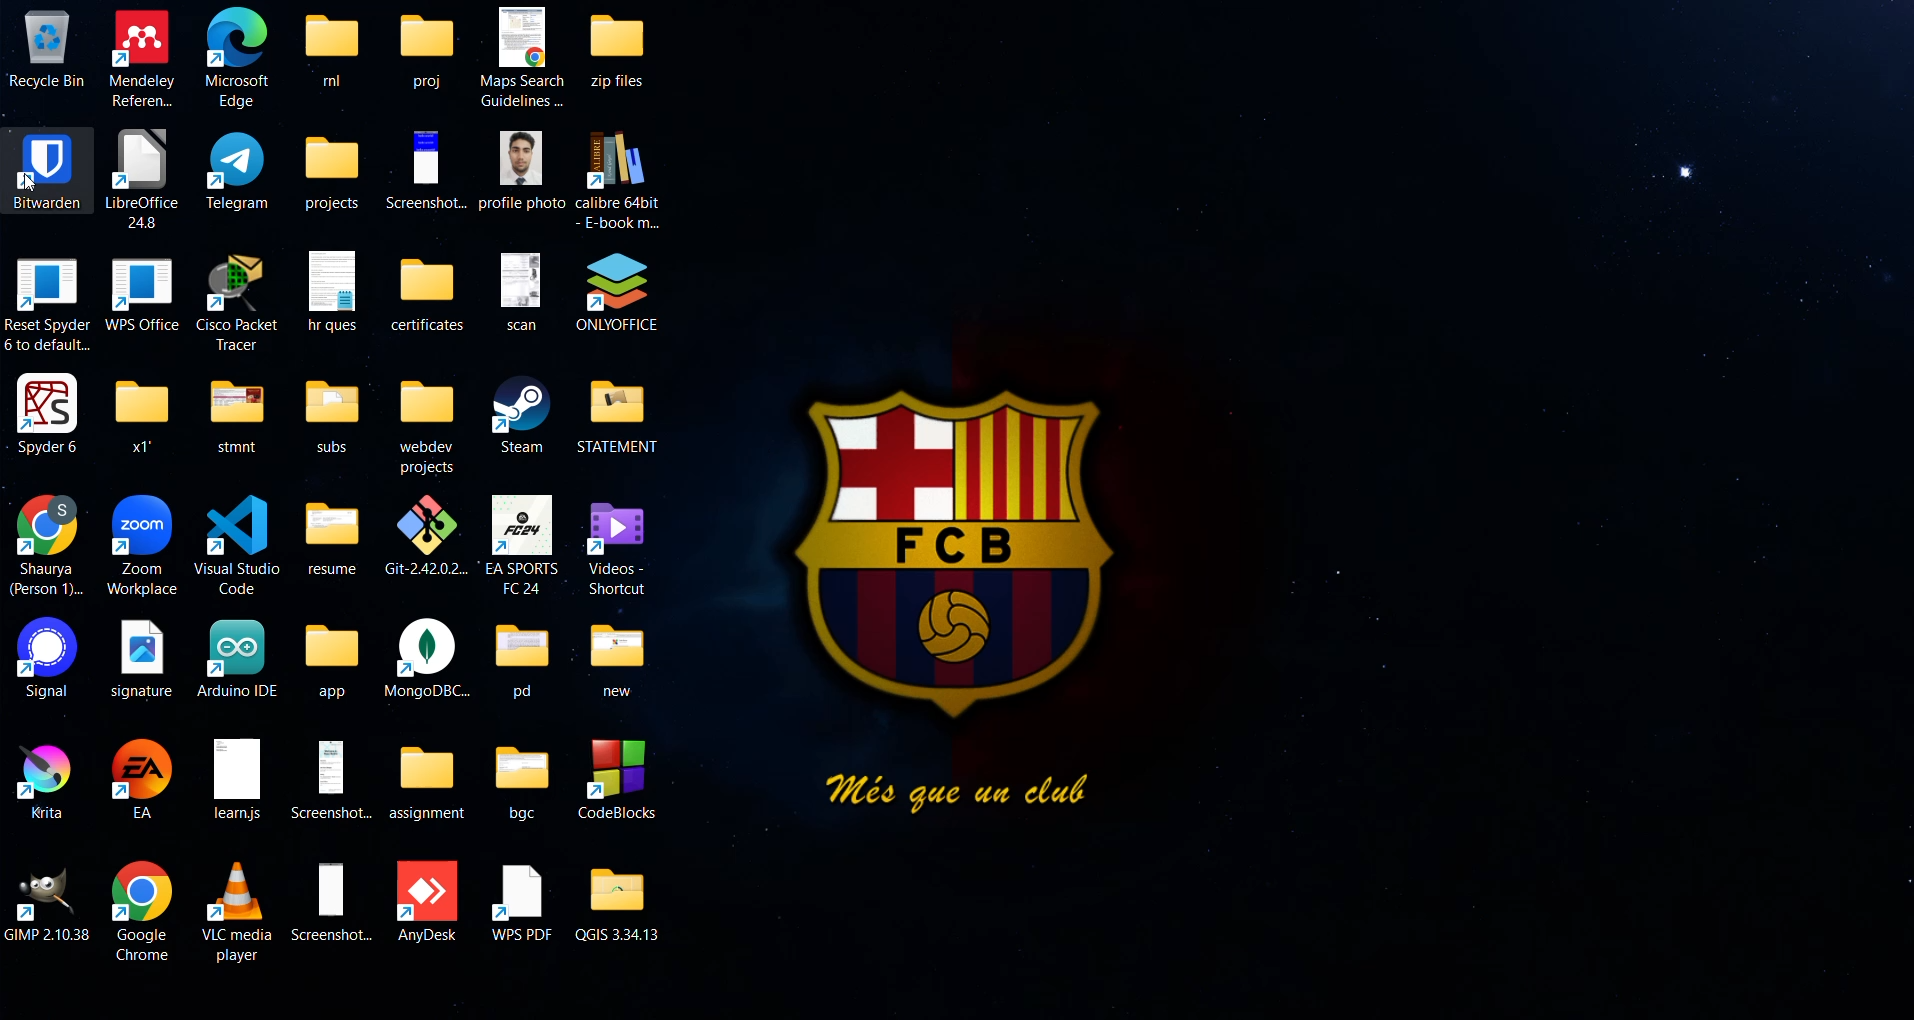 The width and height of the screenshot is (1914, 1020). What do you see at coordinates (32, 184) in the screenshot?
I see `CURSOR` at bounding box center [32, 184].